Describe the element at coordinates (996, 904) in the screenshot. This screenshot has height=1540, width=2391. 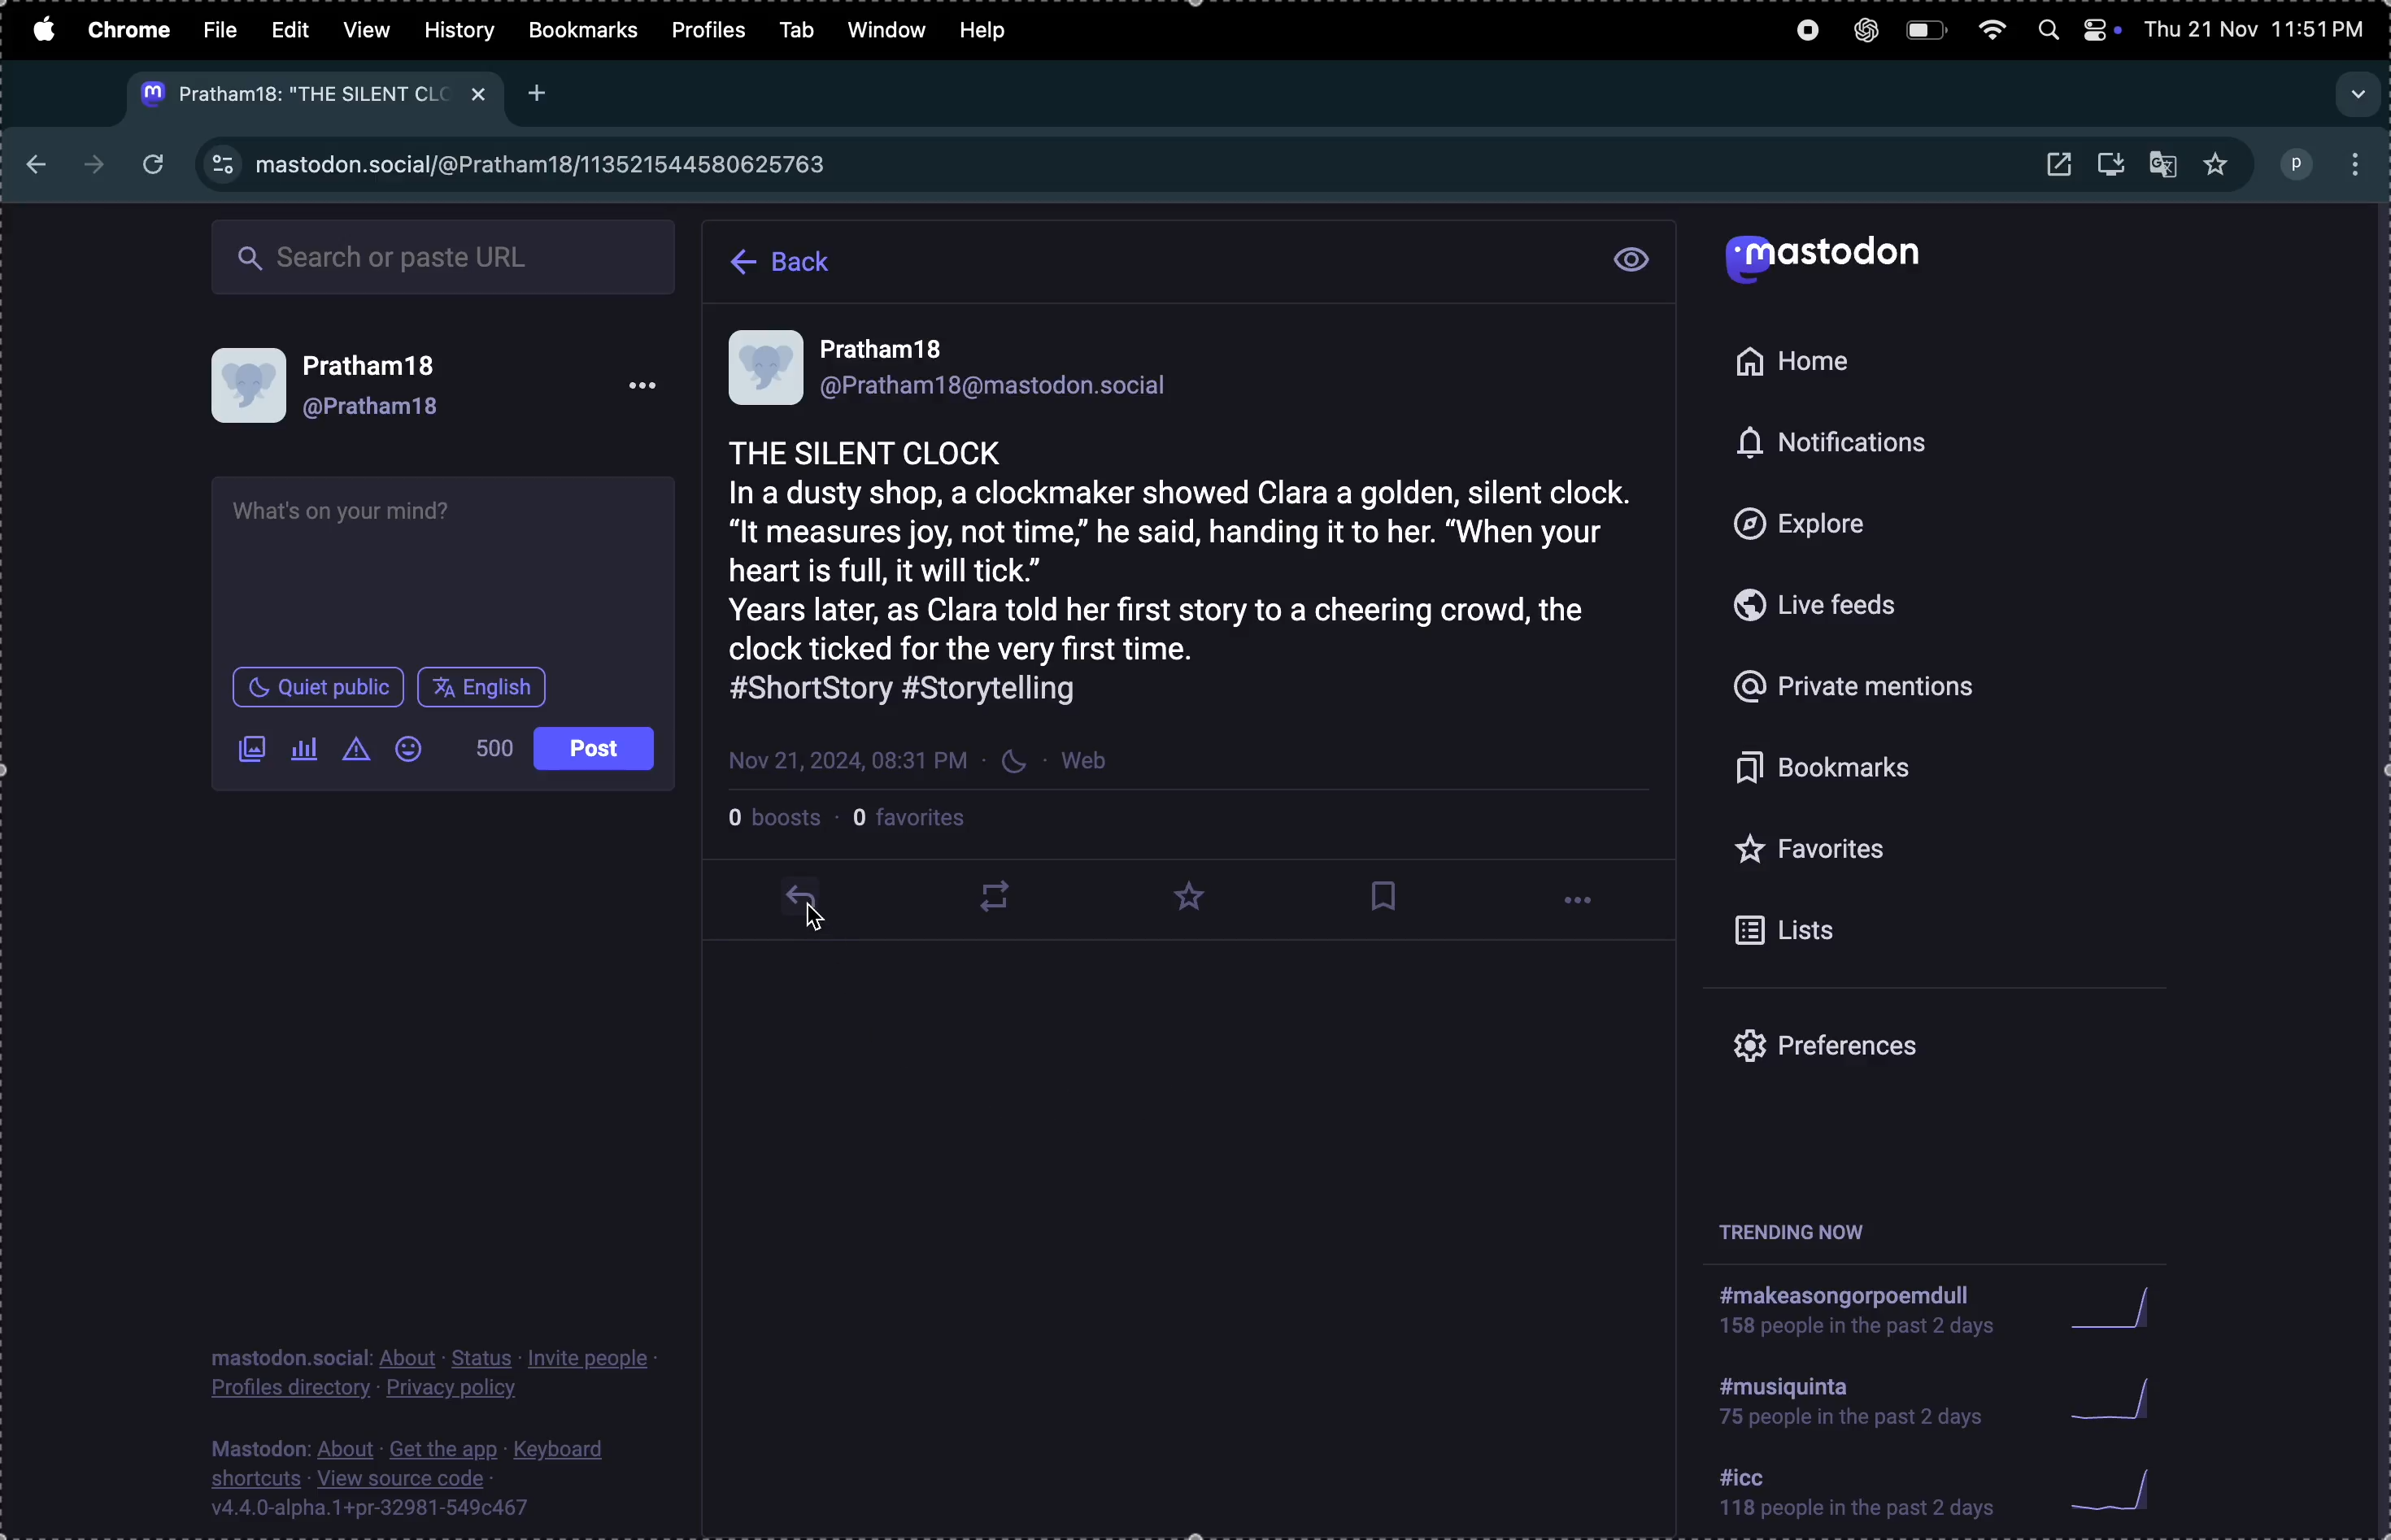
I see `loop play` at that location.